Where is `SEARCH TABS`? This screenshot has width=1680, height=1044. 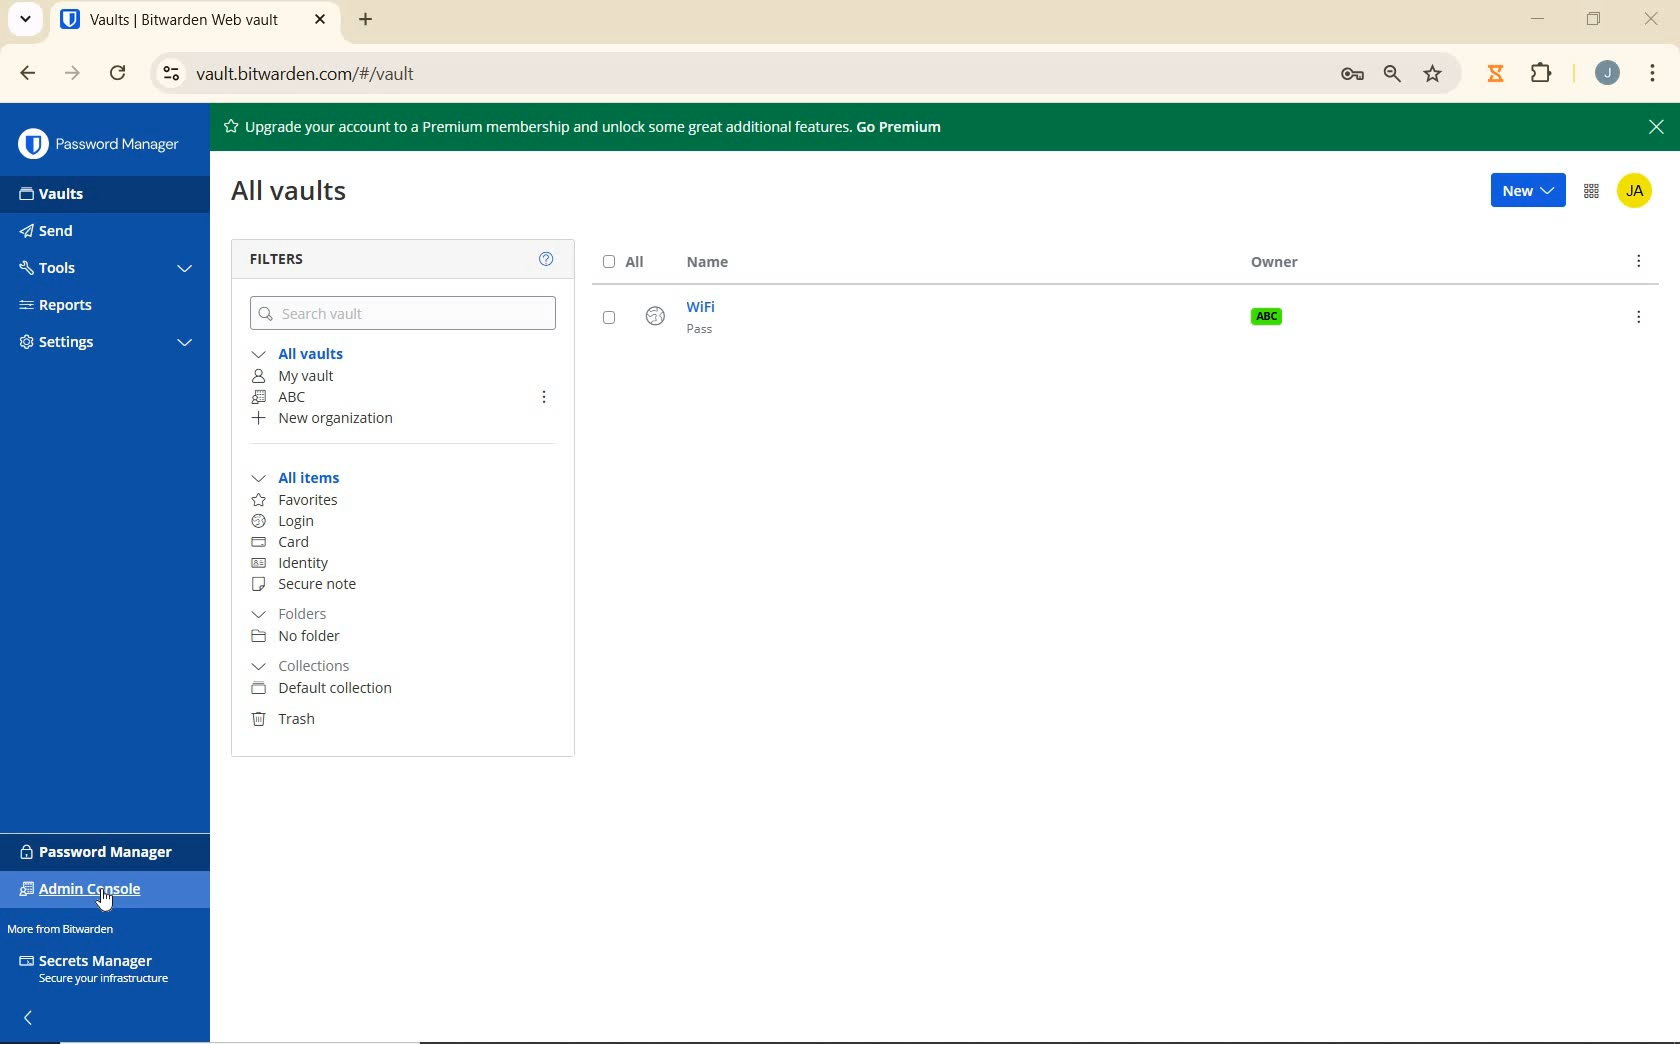 SEARCH TABS is located at coordinates (27, 20).